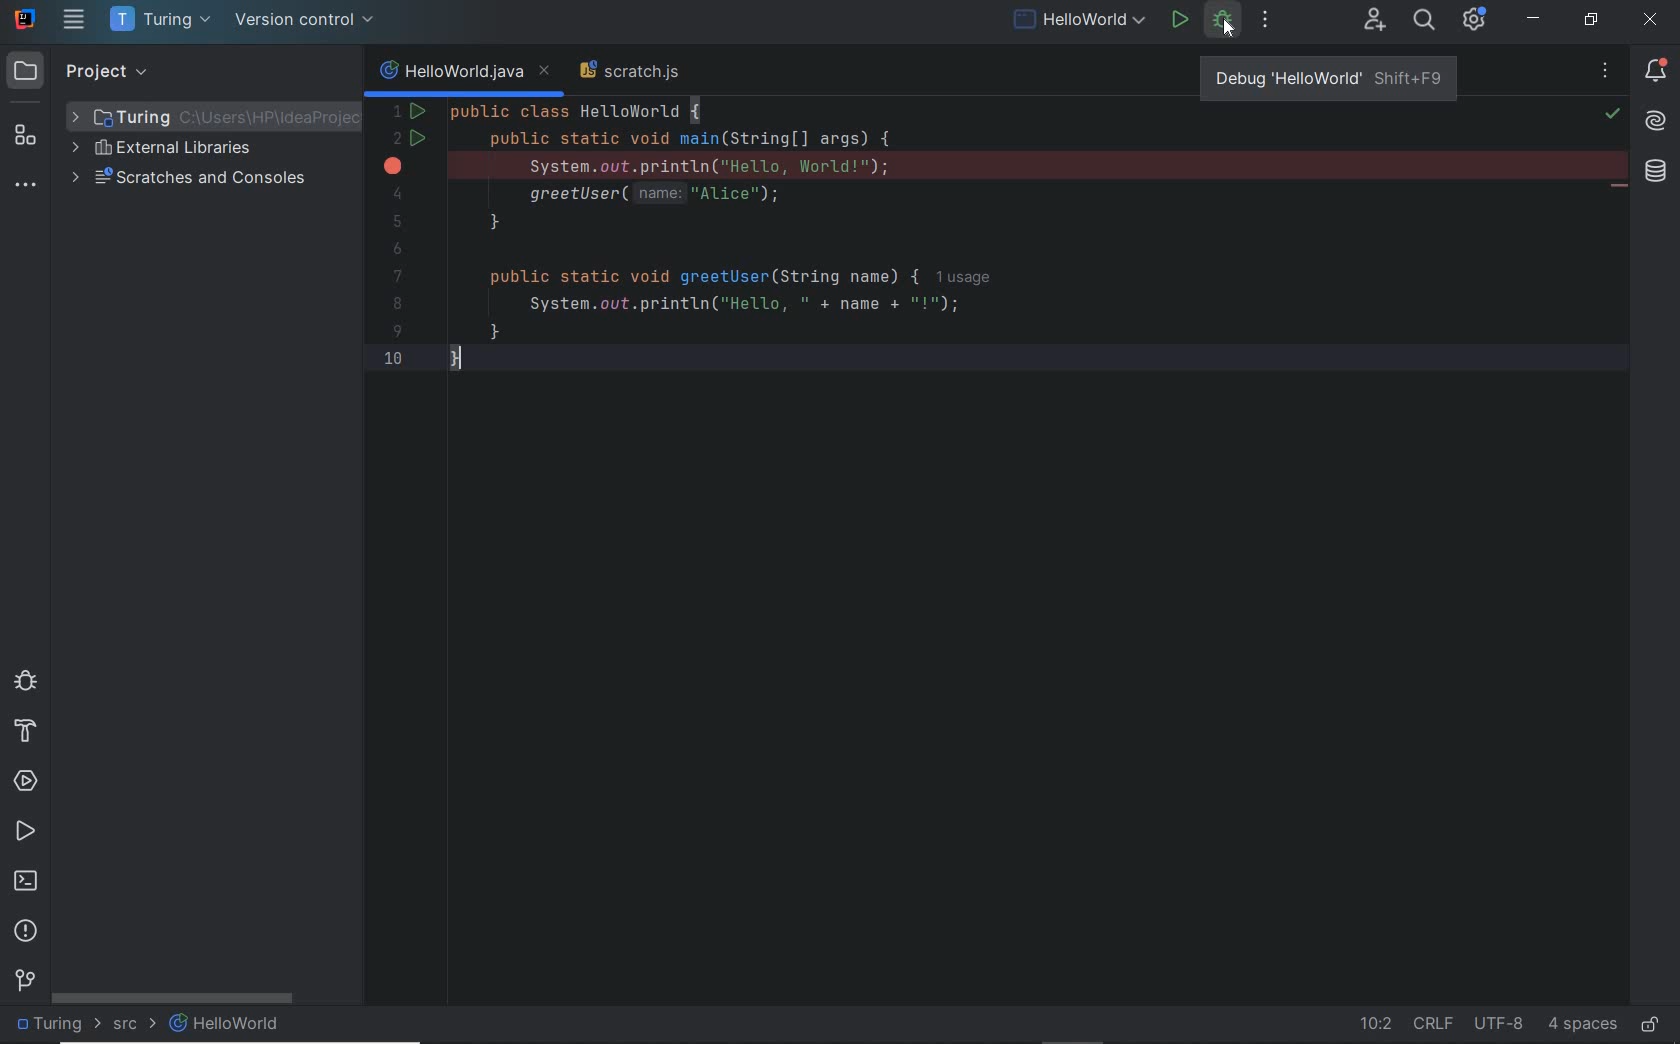 Image resolution: width=1680 pixels, height=1044 pixels. I want to click on close, so click(1653, 22).